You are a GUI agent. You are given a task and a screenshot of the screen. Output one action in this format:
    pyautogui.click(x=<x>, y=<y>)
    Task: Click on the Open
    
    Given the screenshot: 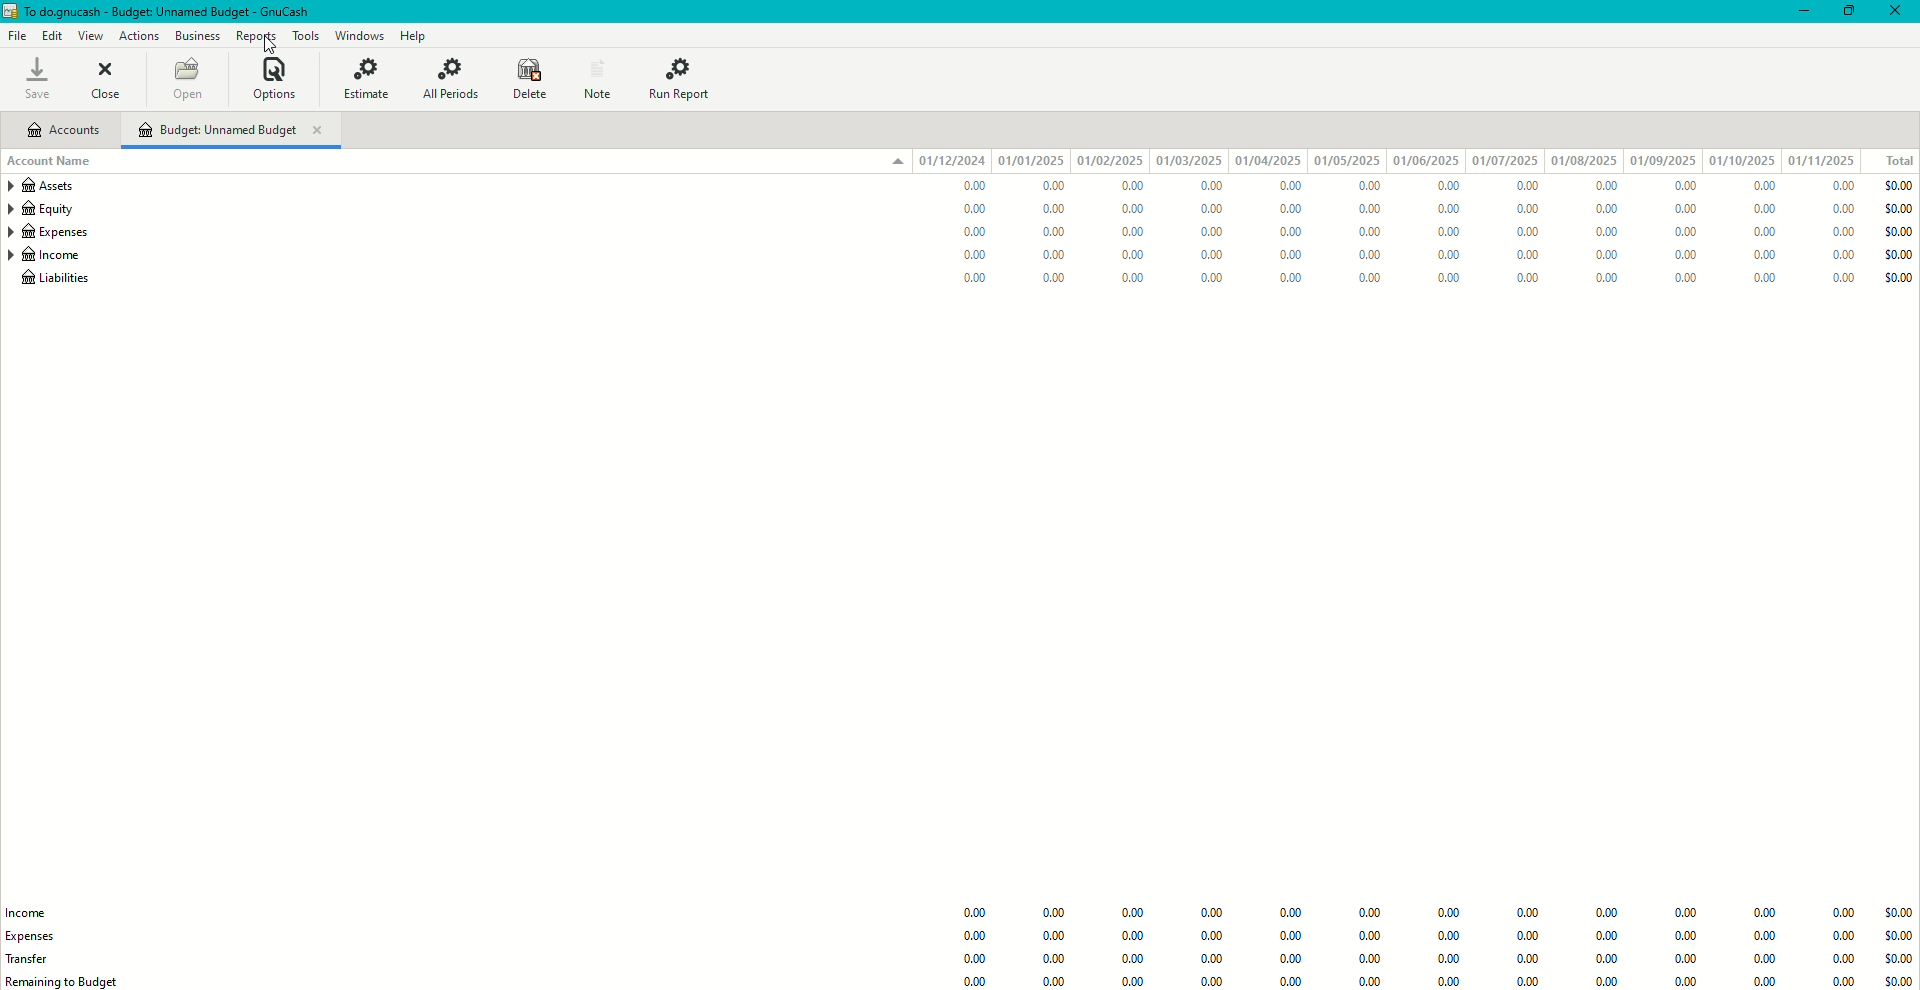 What is the action you would take?
    pyautogui.click(x=188, y=80)
    